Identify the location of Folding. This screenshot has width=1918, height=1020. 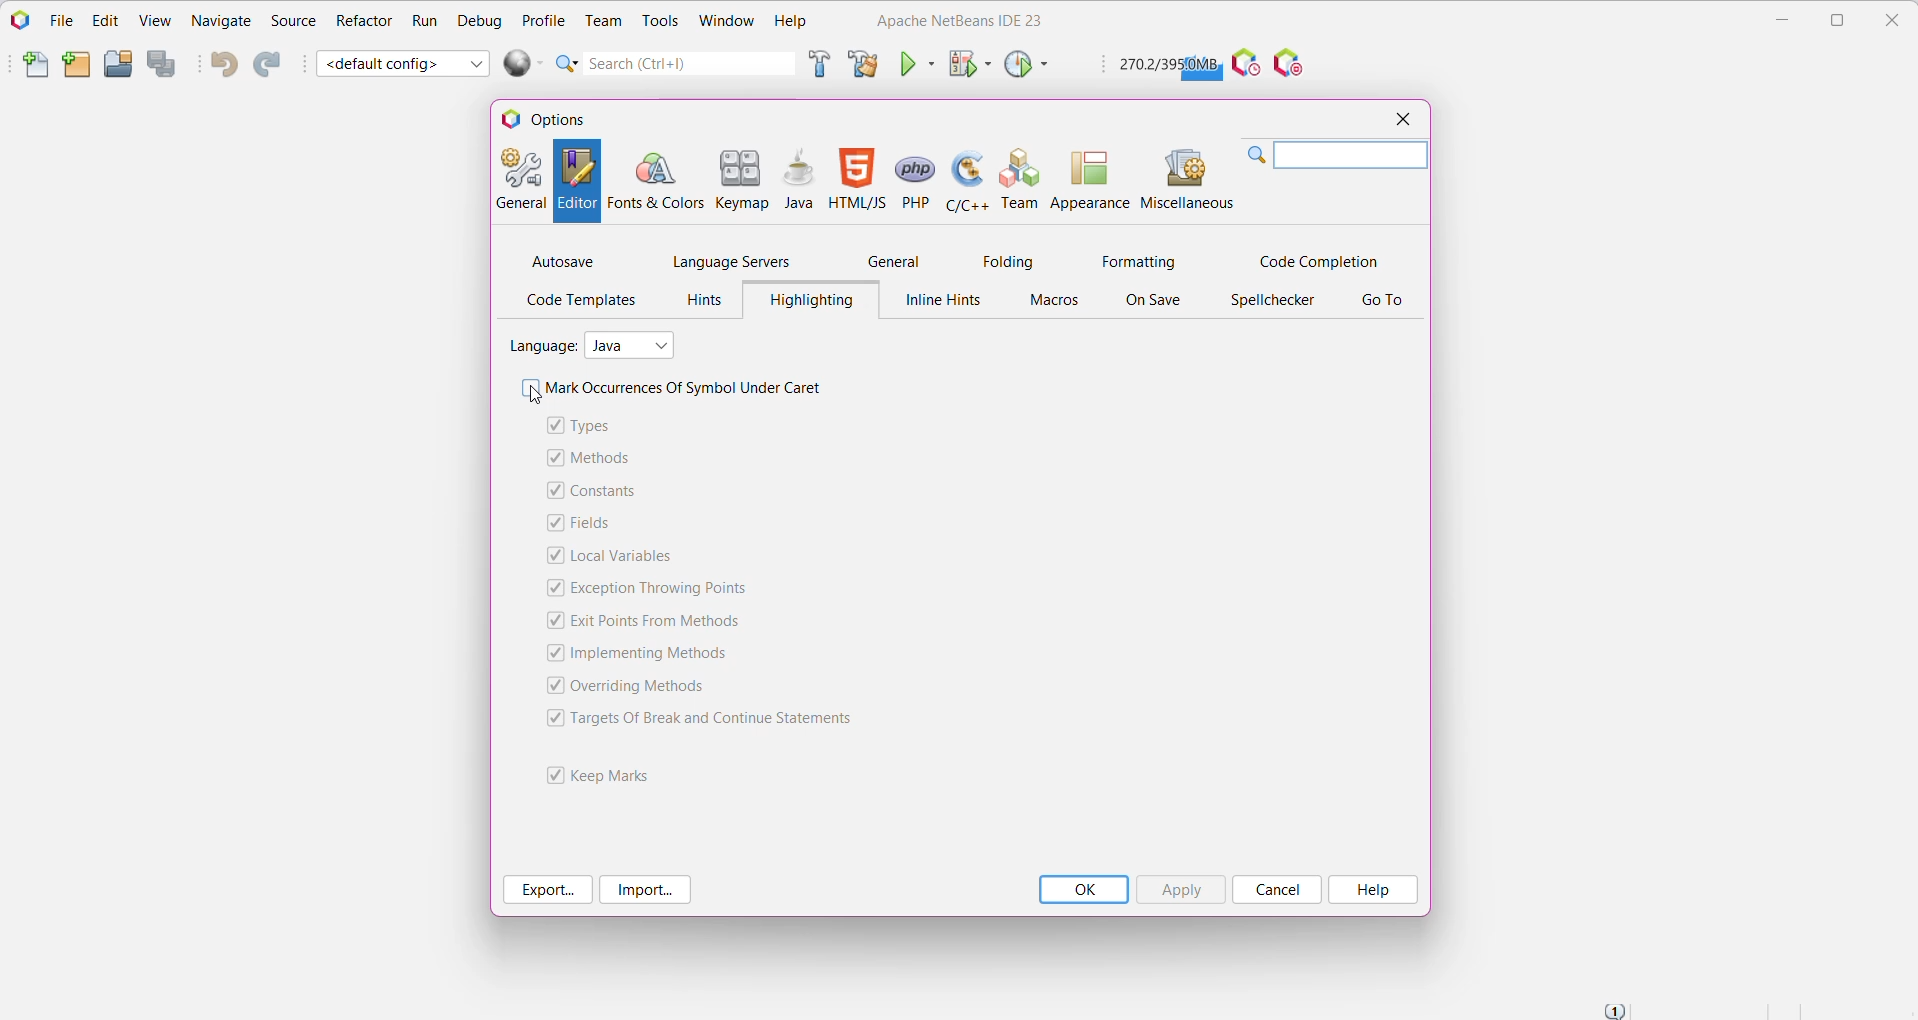
(1009, 261).